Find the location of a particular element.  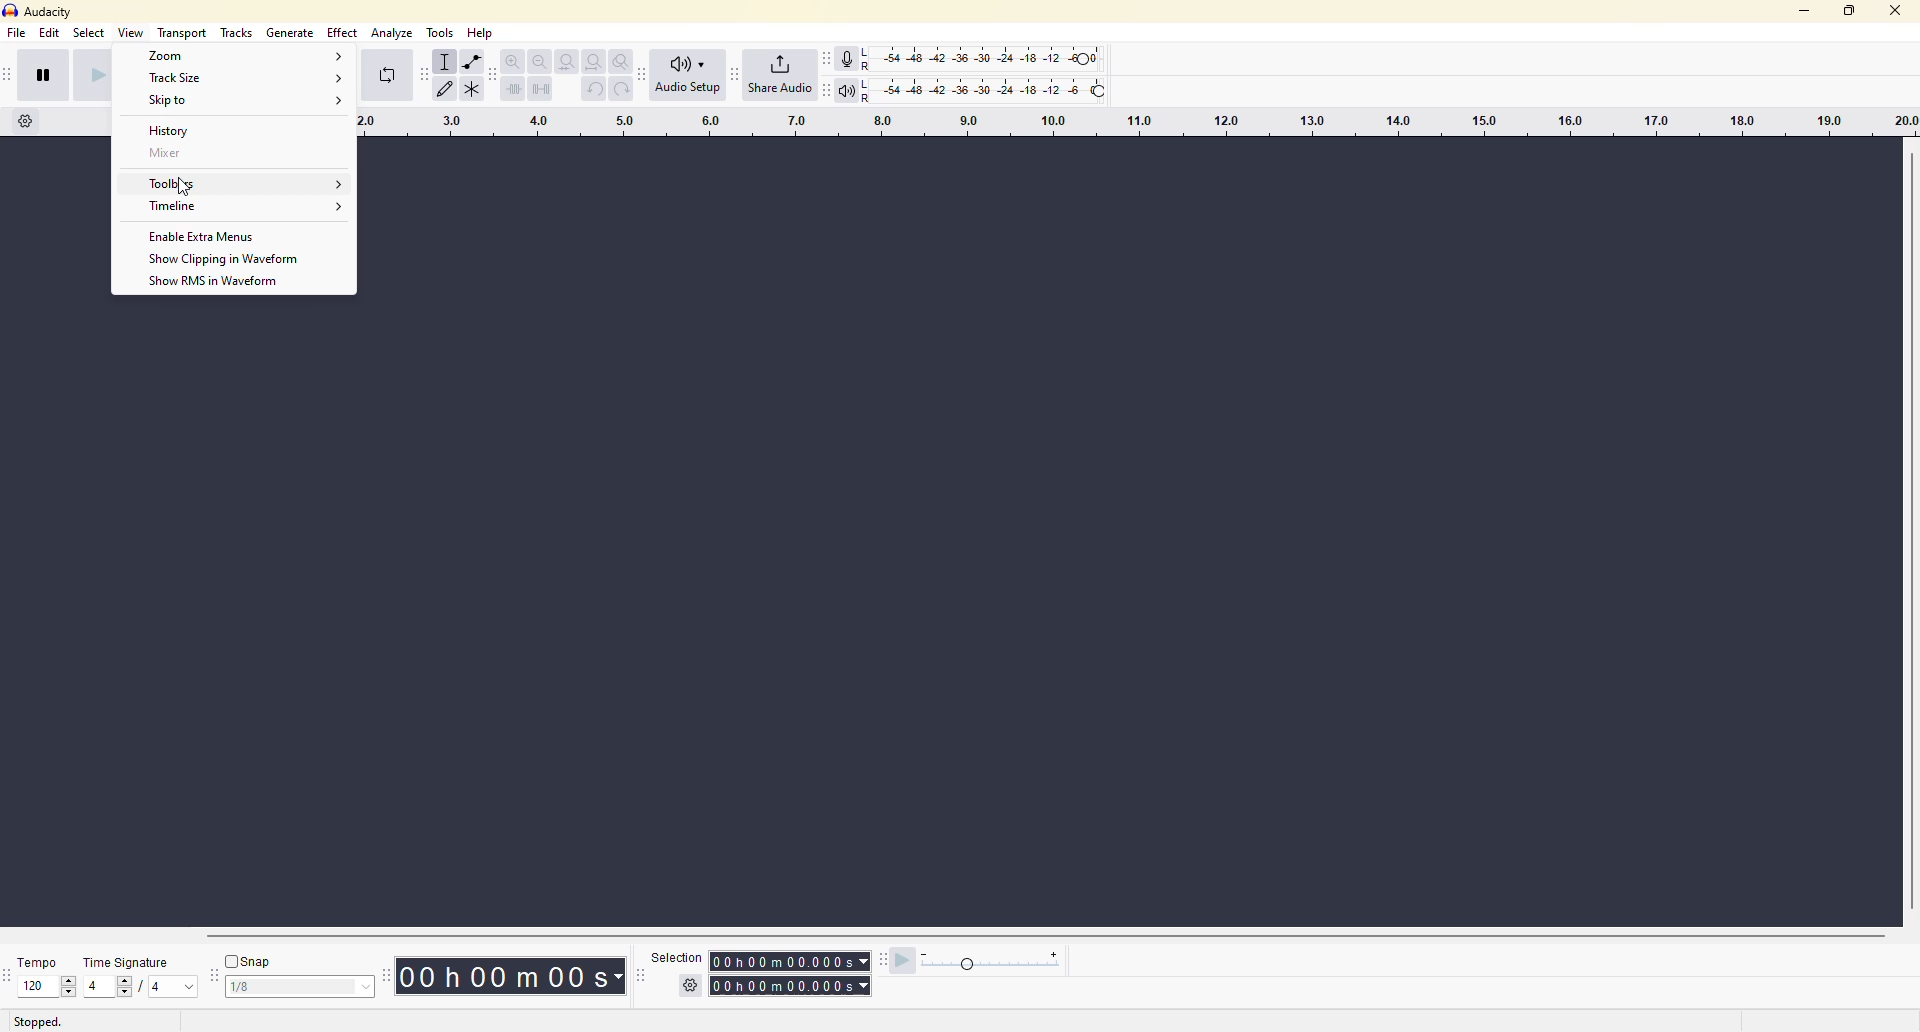

redo is located at coordinates (620, 89).